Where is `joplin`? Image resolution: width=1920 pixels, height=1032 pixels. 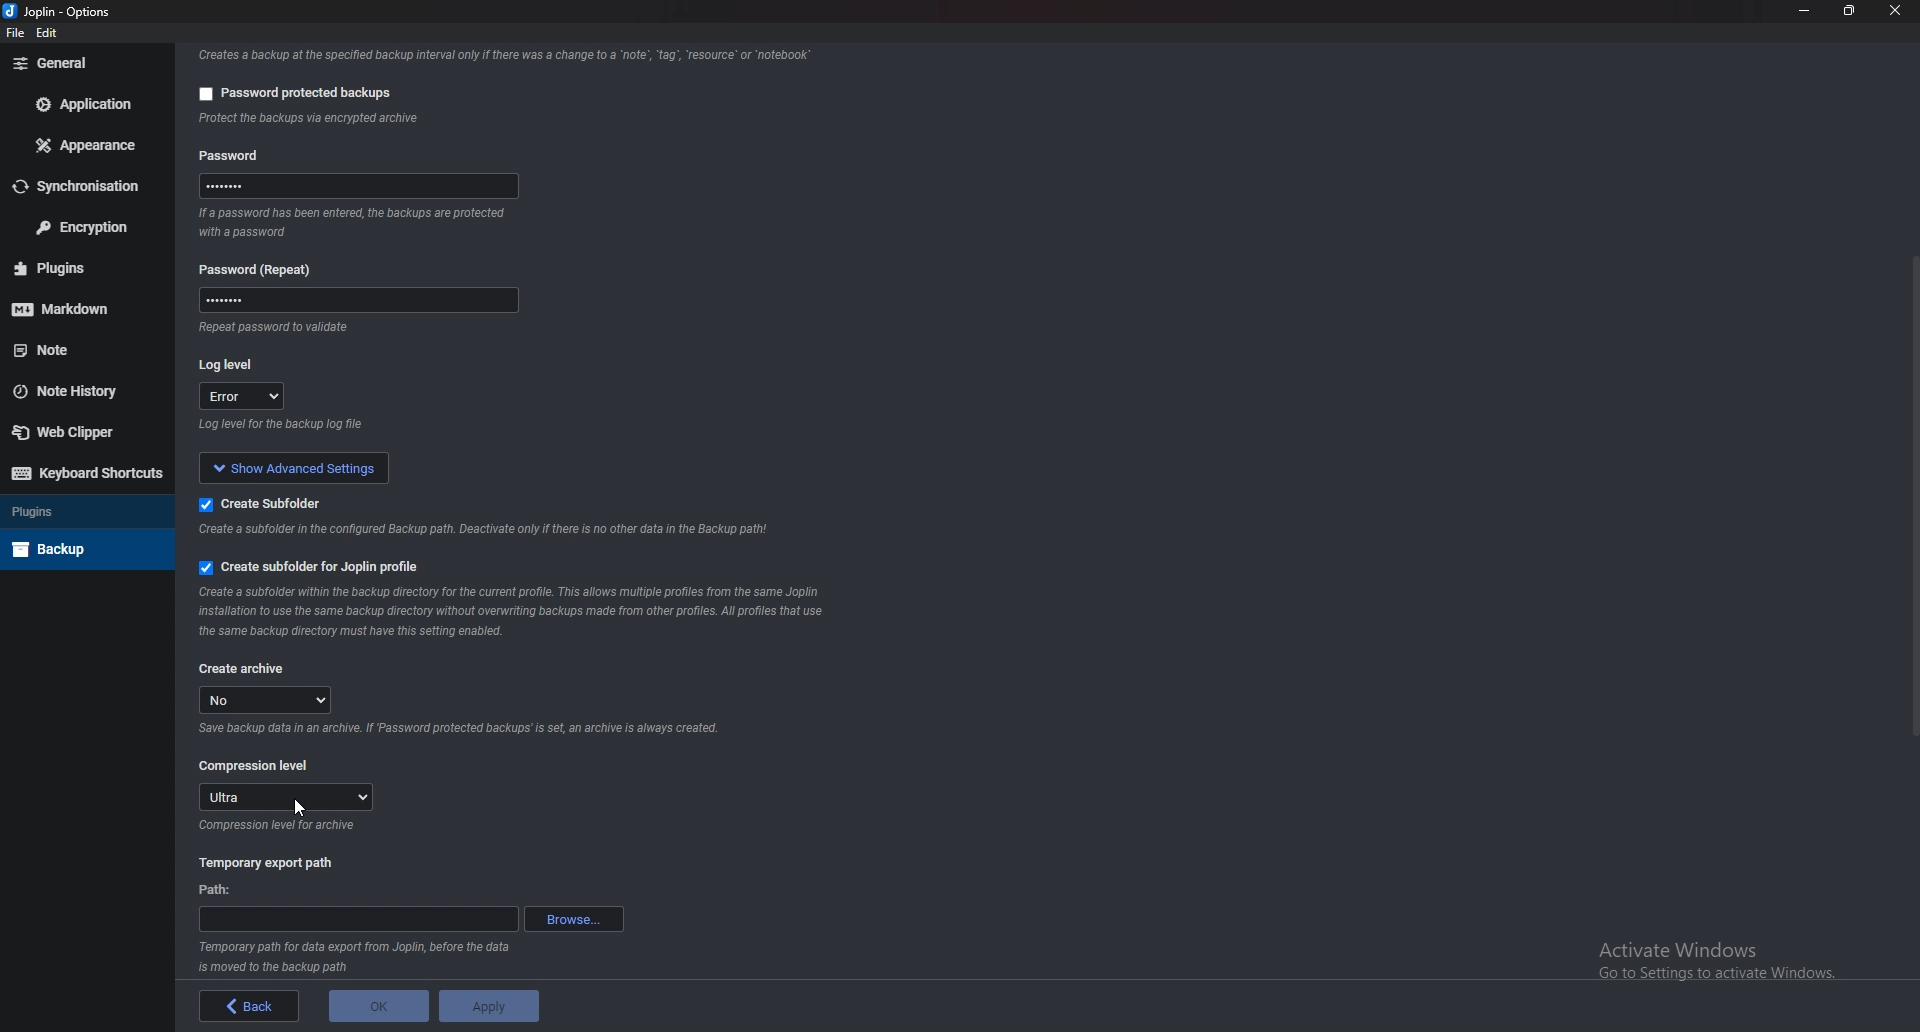 joplin is located at coordinates (35, 13).